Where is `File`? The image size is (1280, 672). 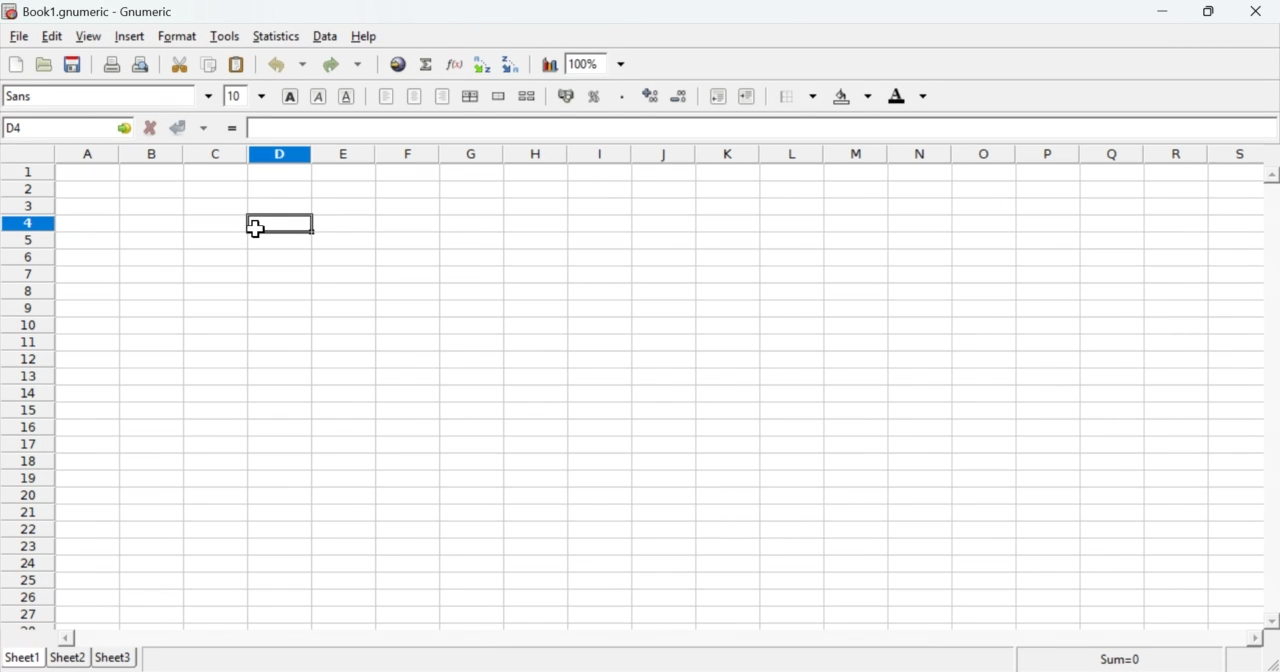 File is located at coordinates (19, 37).